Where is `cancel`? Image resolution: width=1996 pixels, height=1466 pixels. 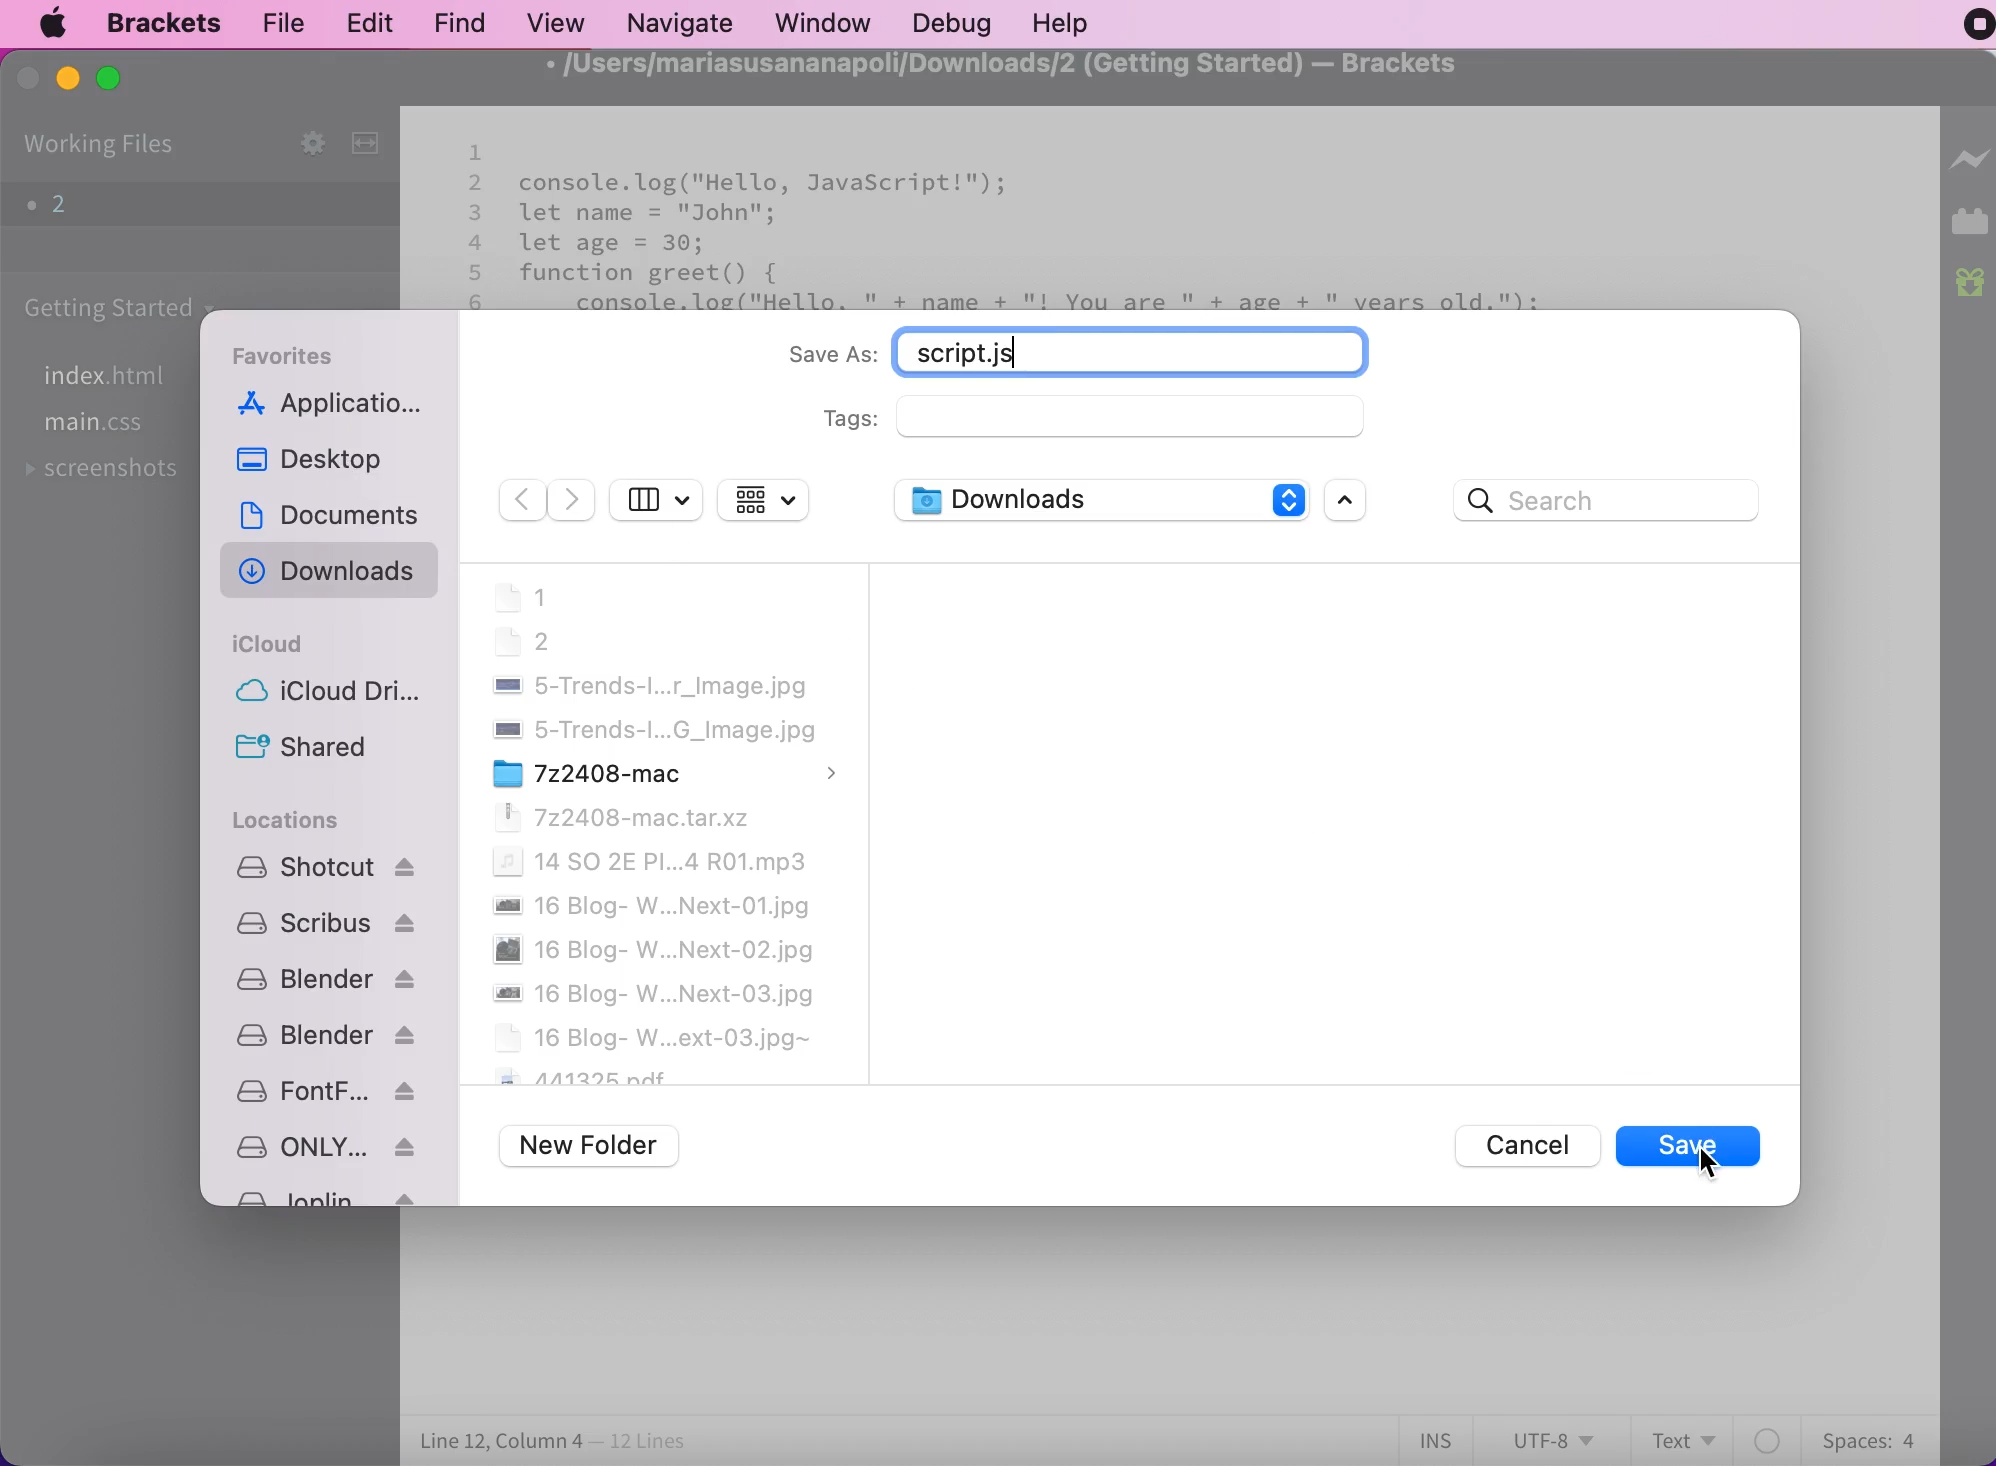
cancel is located at coordinates (1514, 1142).